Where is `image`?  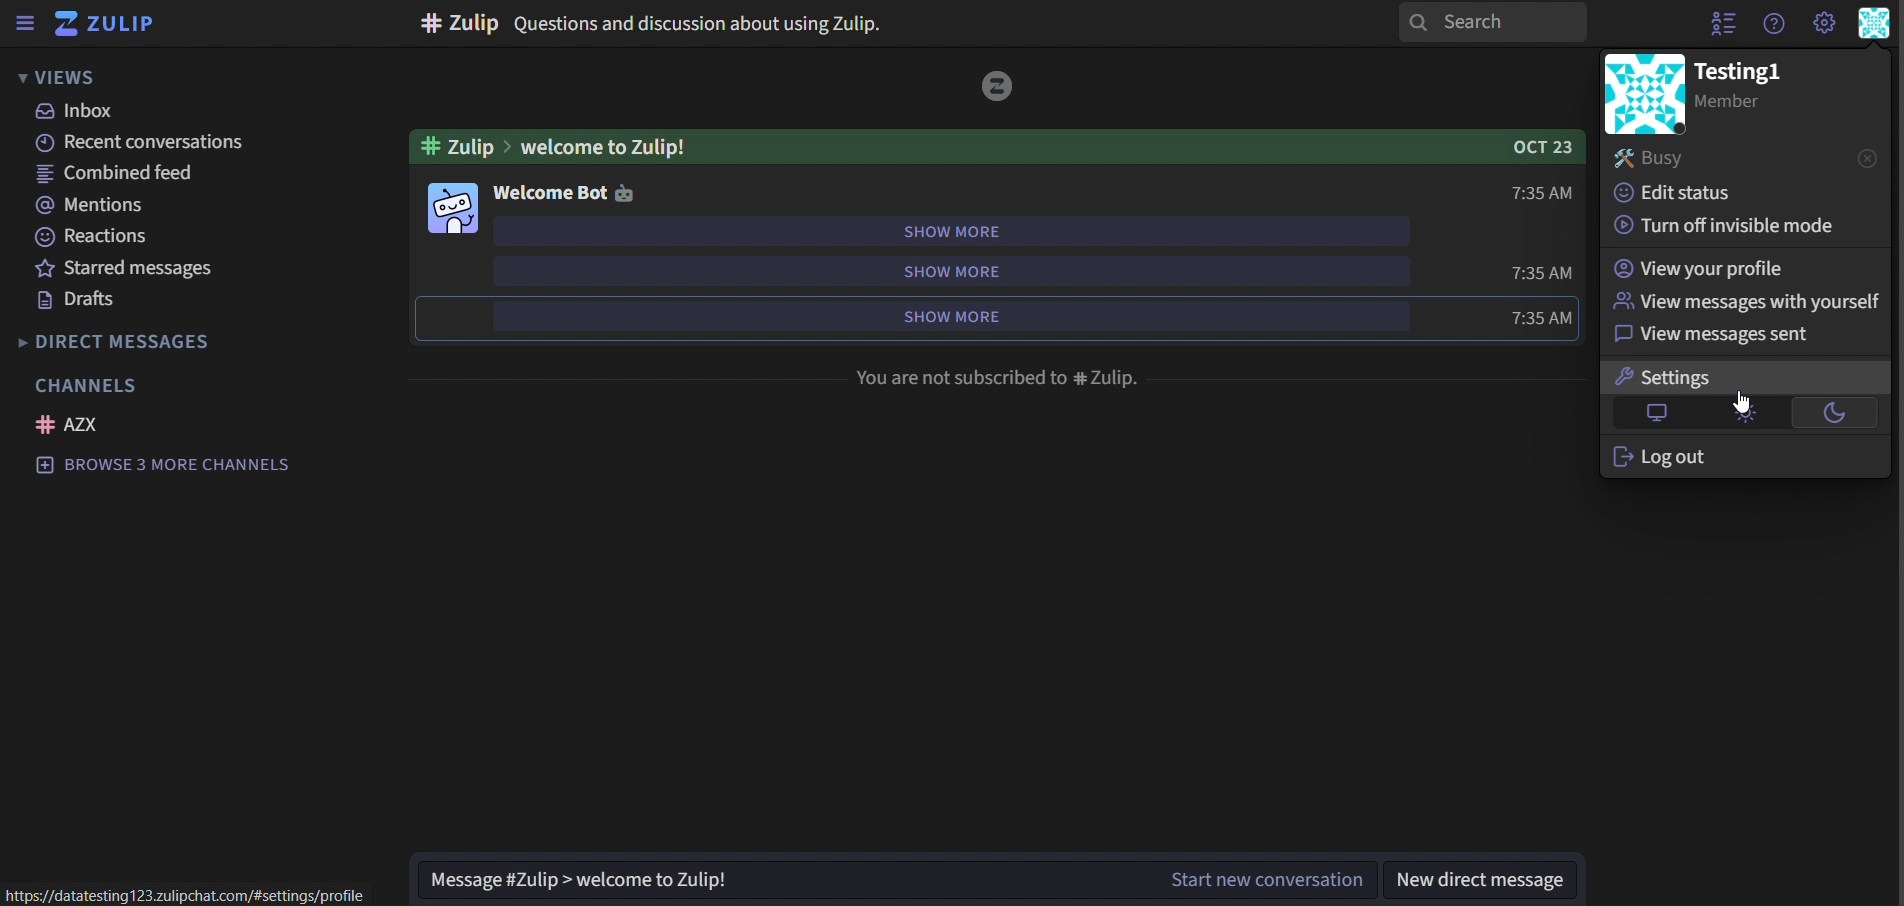
image is located at coordinates (451, 208).